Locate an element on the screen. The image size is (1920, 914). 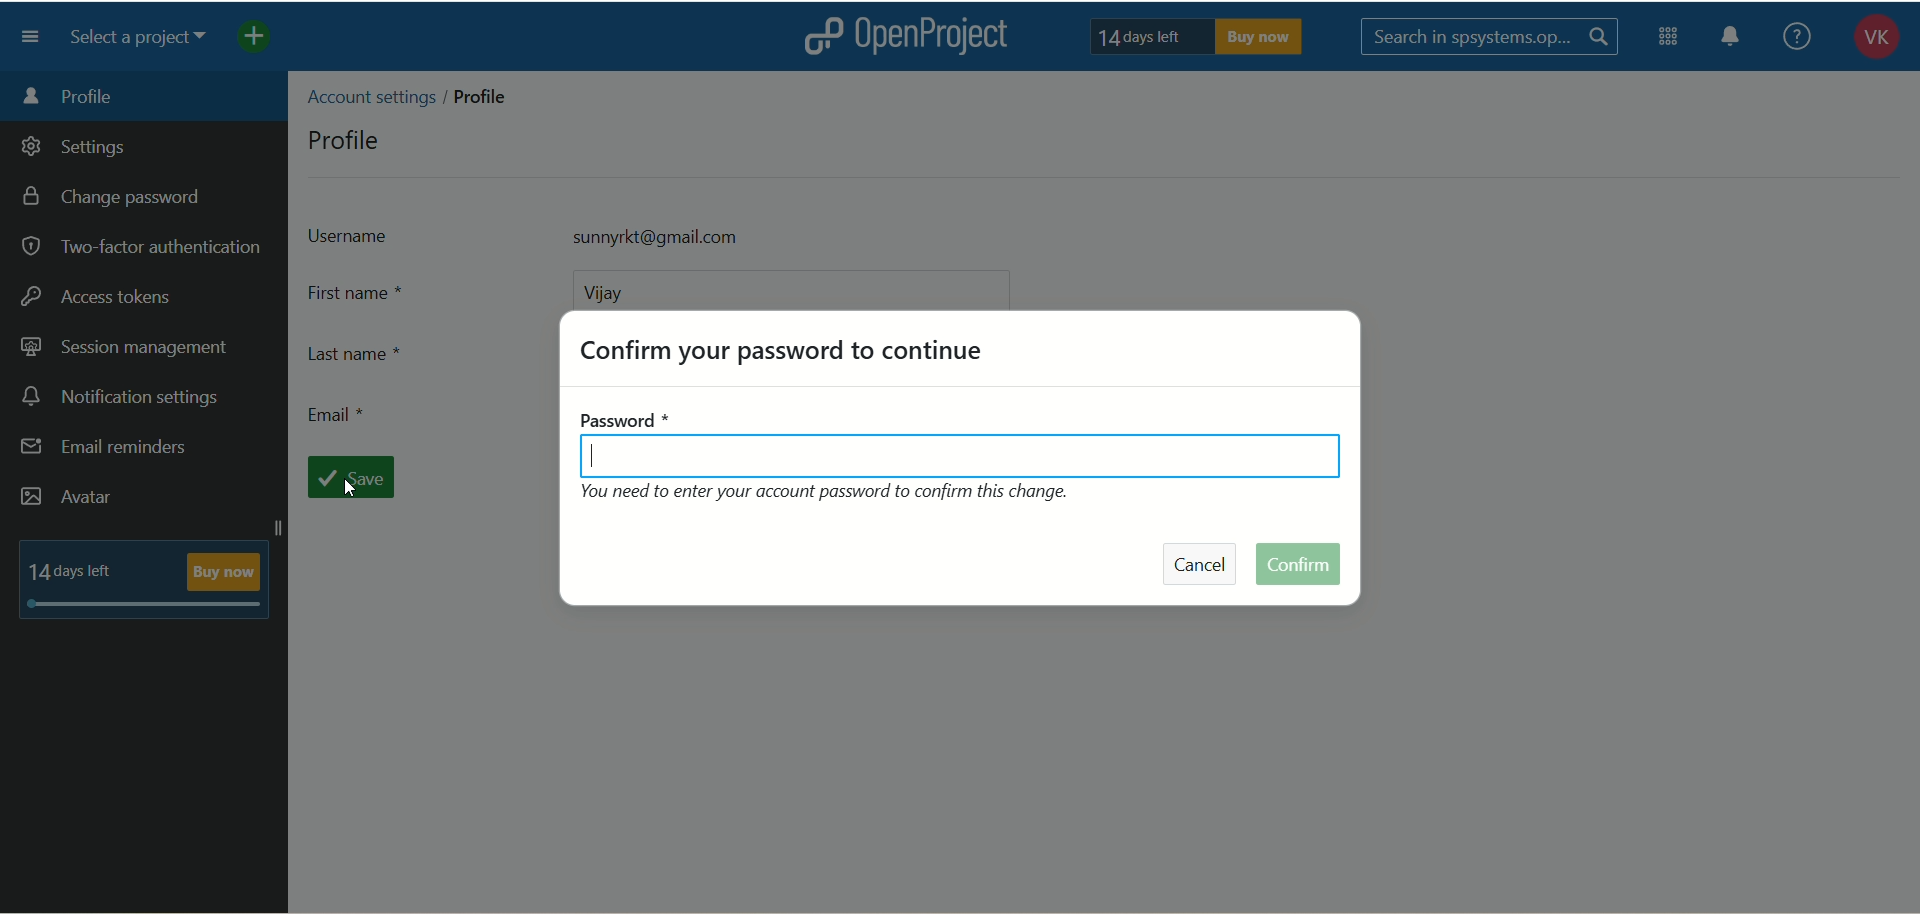
email reminders is located at coordinates (107, 451).